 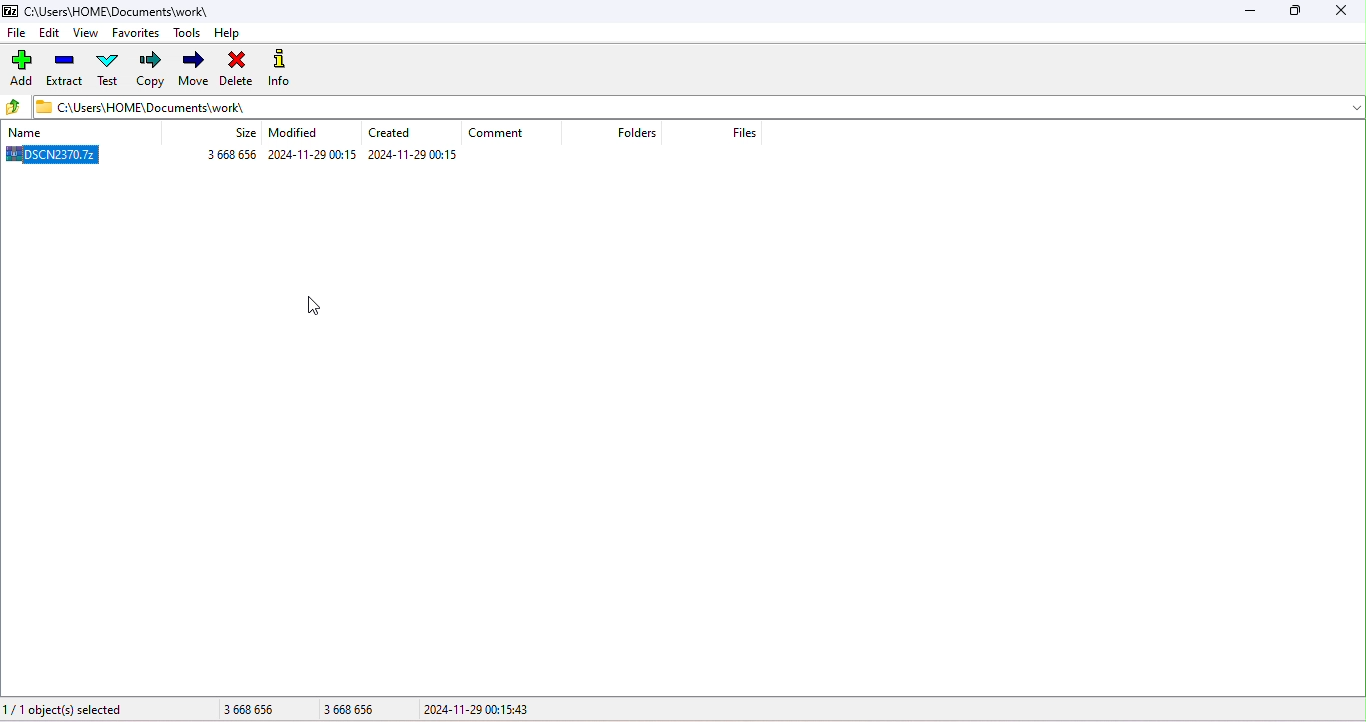 What do you see at coordinates (1347, 107) in the screenshot?
I see `drop down` at bounding box center [1347, 107].